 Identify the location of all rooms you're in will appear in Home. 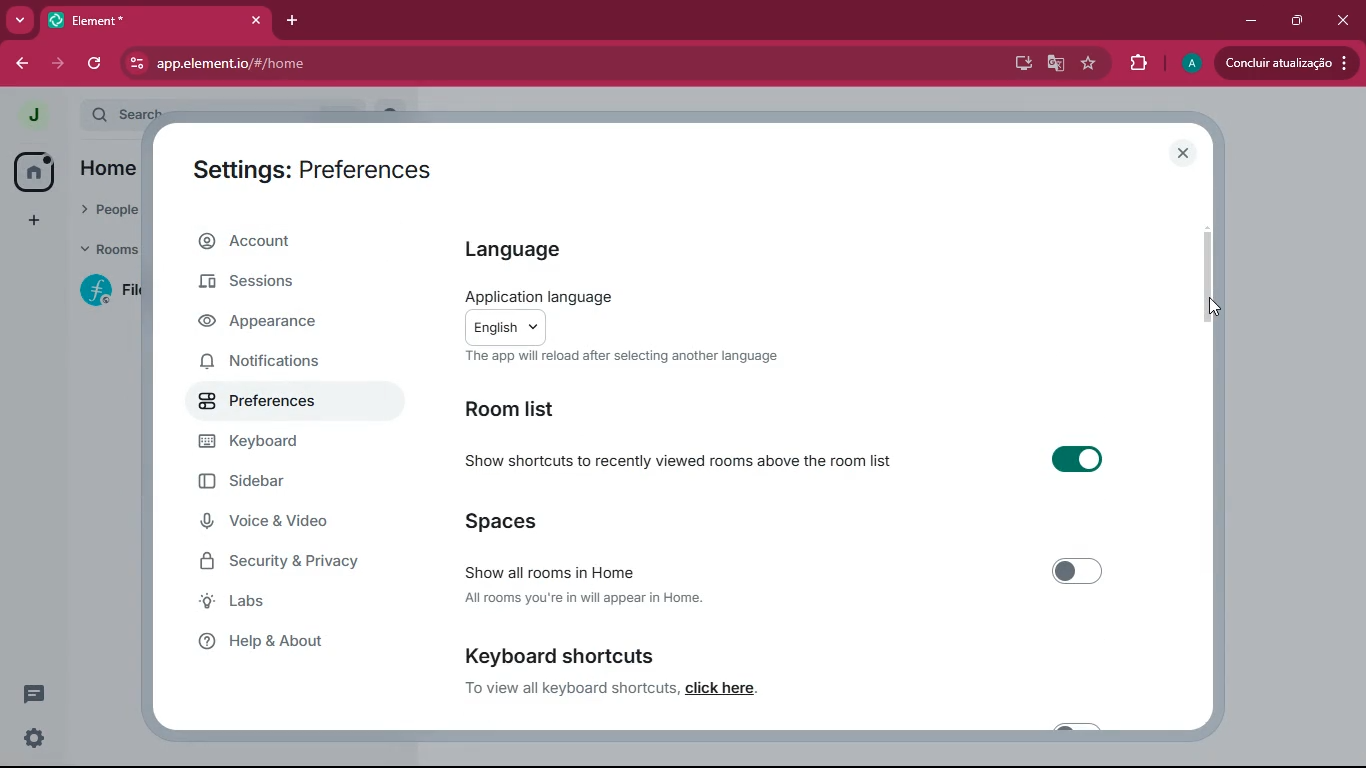
(583, 596).